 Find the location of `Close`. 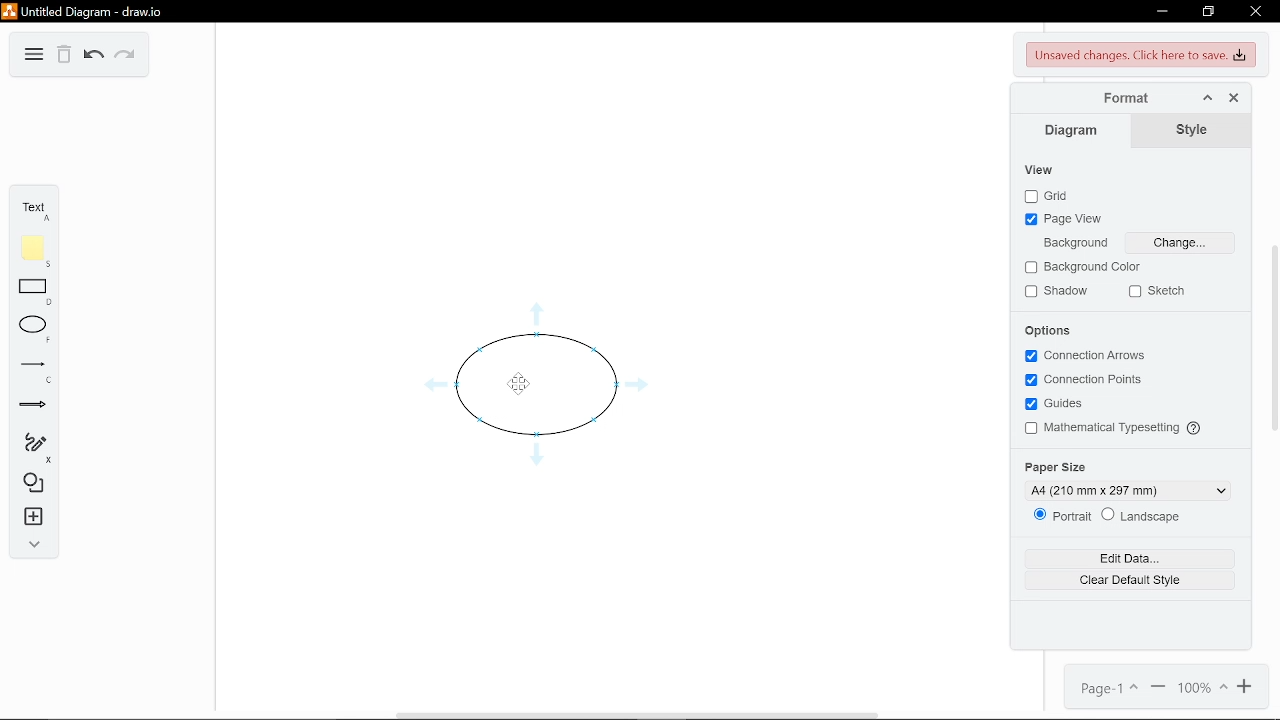

Close is located at coordinates (1236, 95).